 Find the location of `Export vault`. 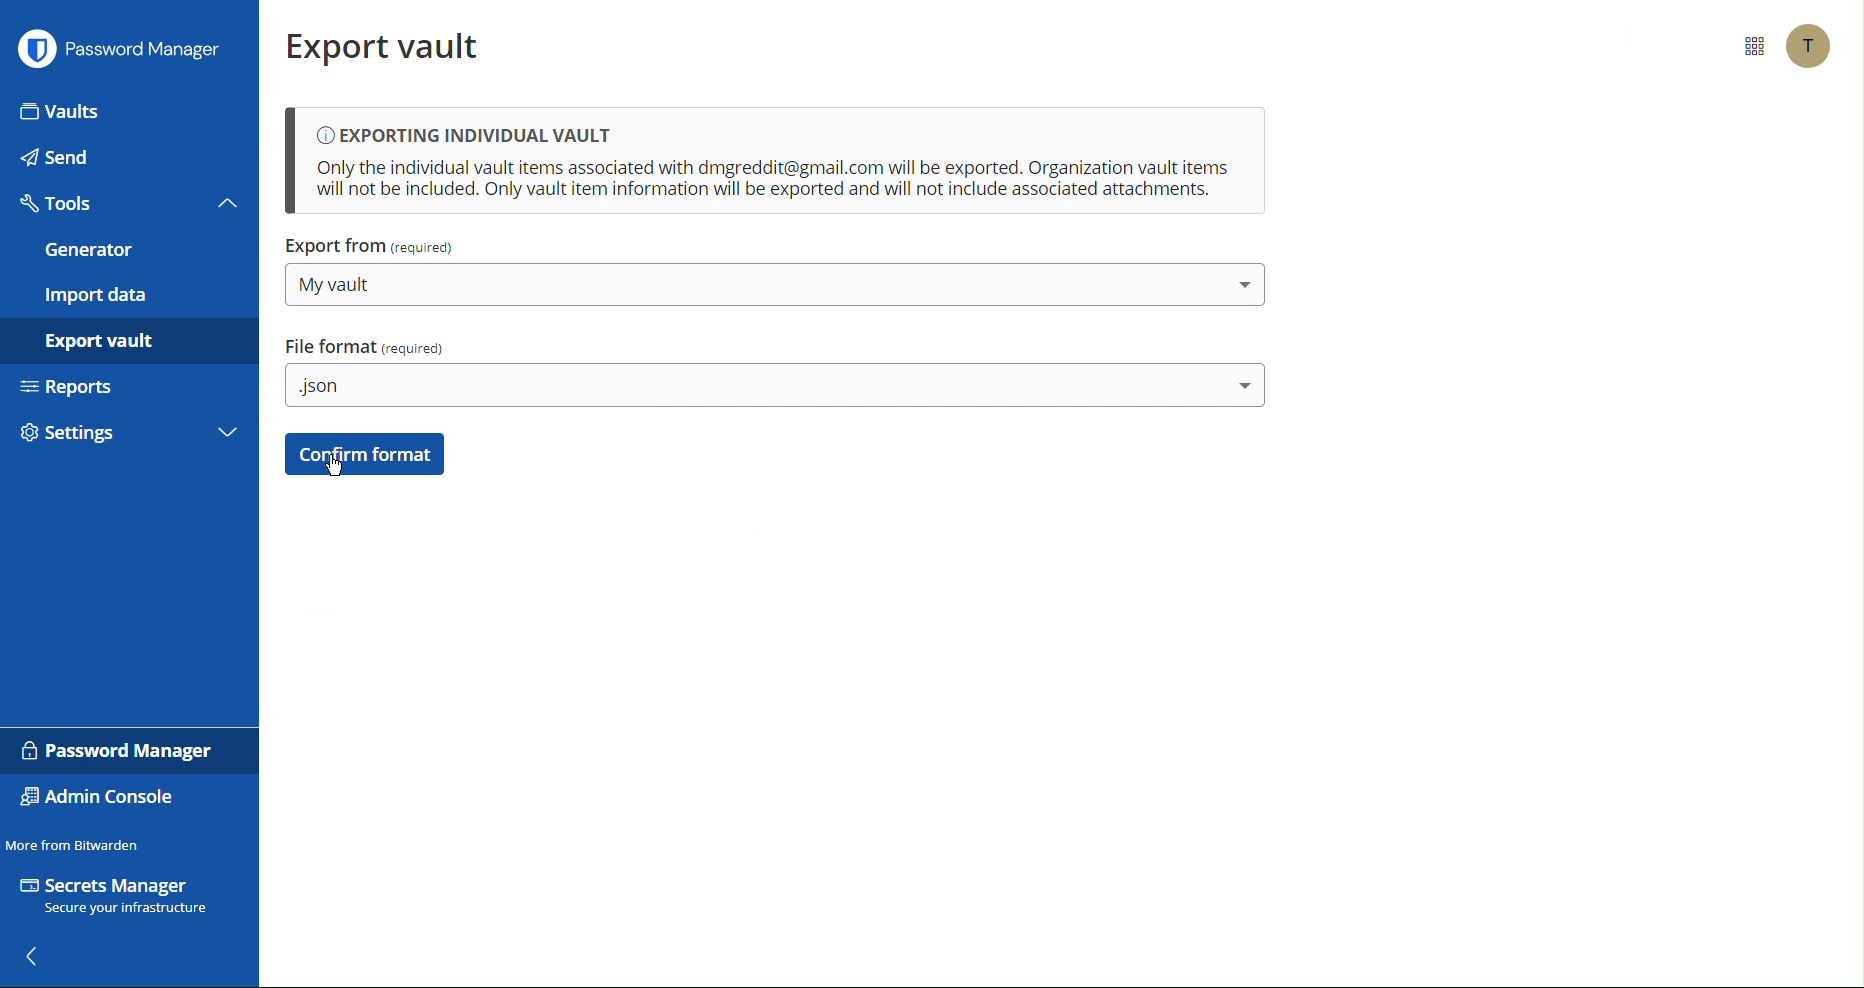

Export vault is located at coordinates (387, 44).